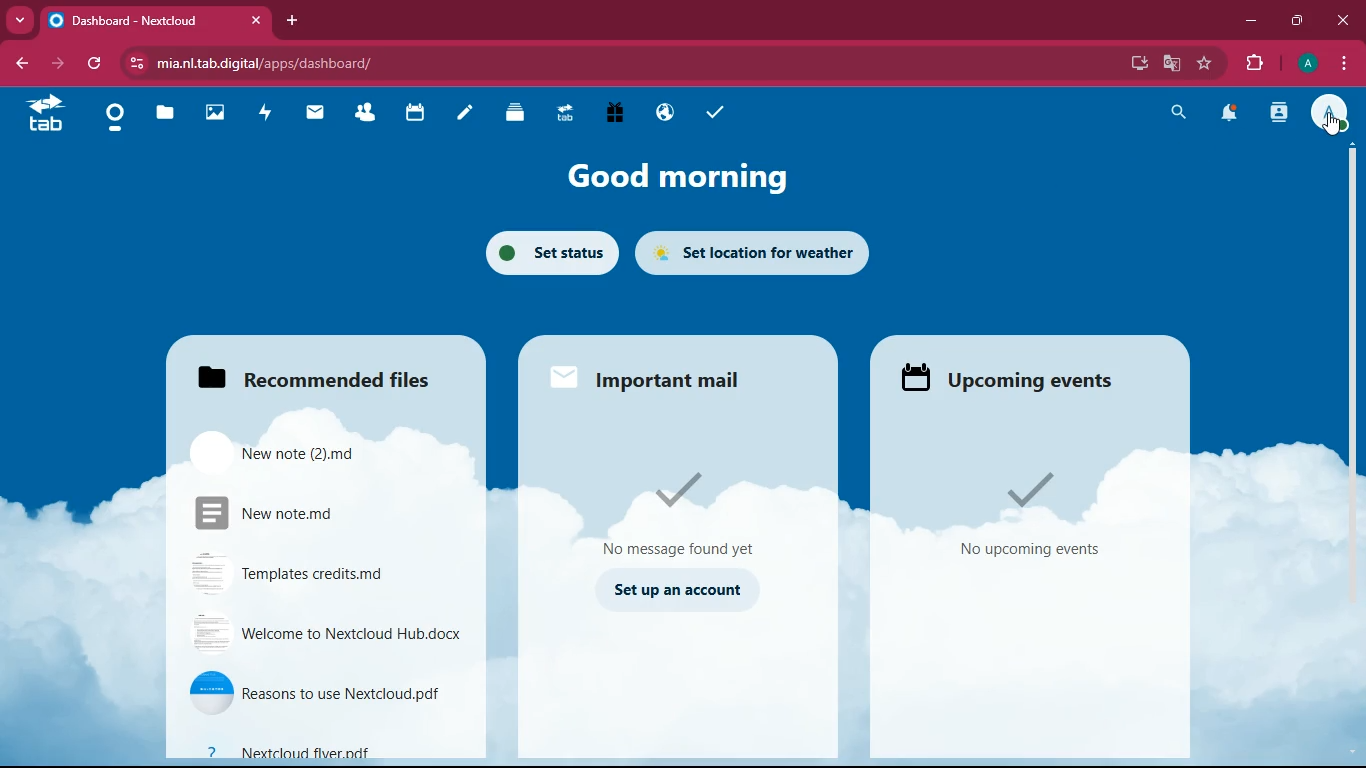 The width and height of the screenshot is (1366, 768). Describe the element at coordinates (1350, 323) in the screenshot. I see `scroll bar` at that location.